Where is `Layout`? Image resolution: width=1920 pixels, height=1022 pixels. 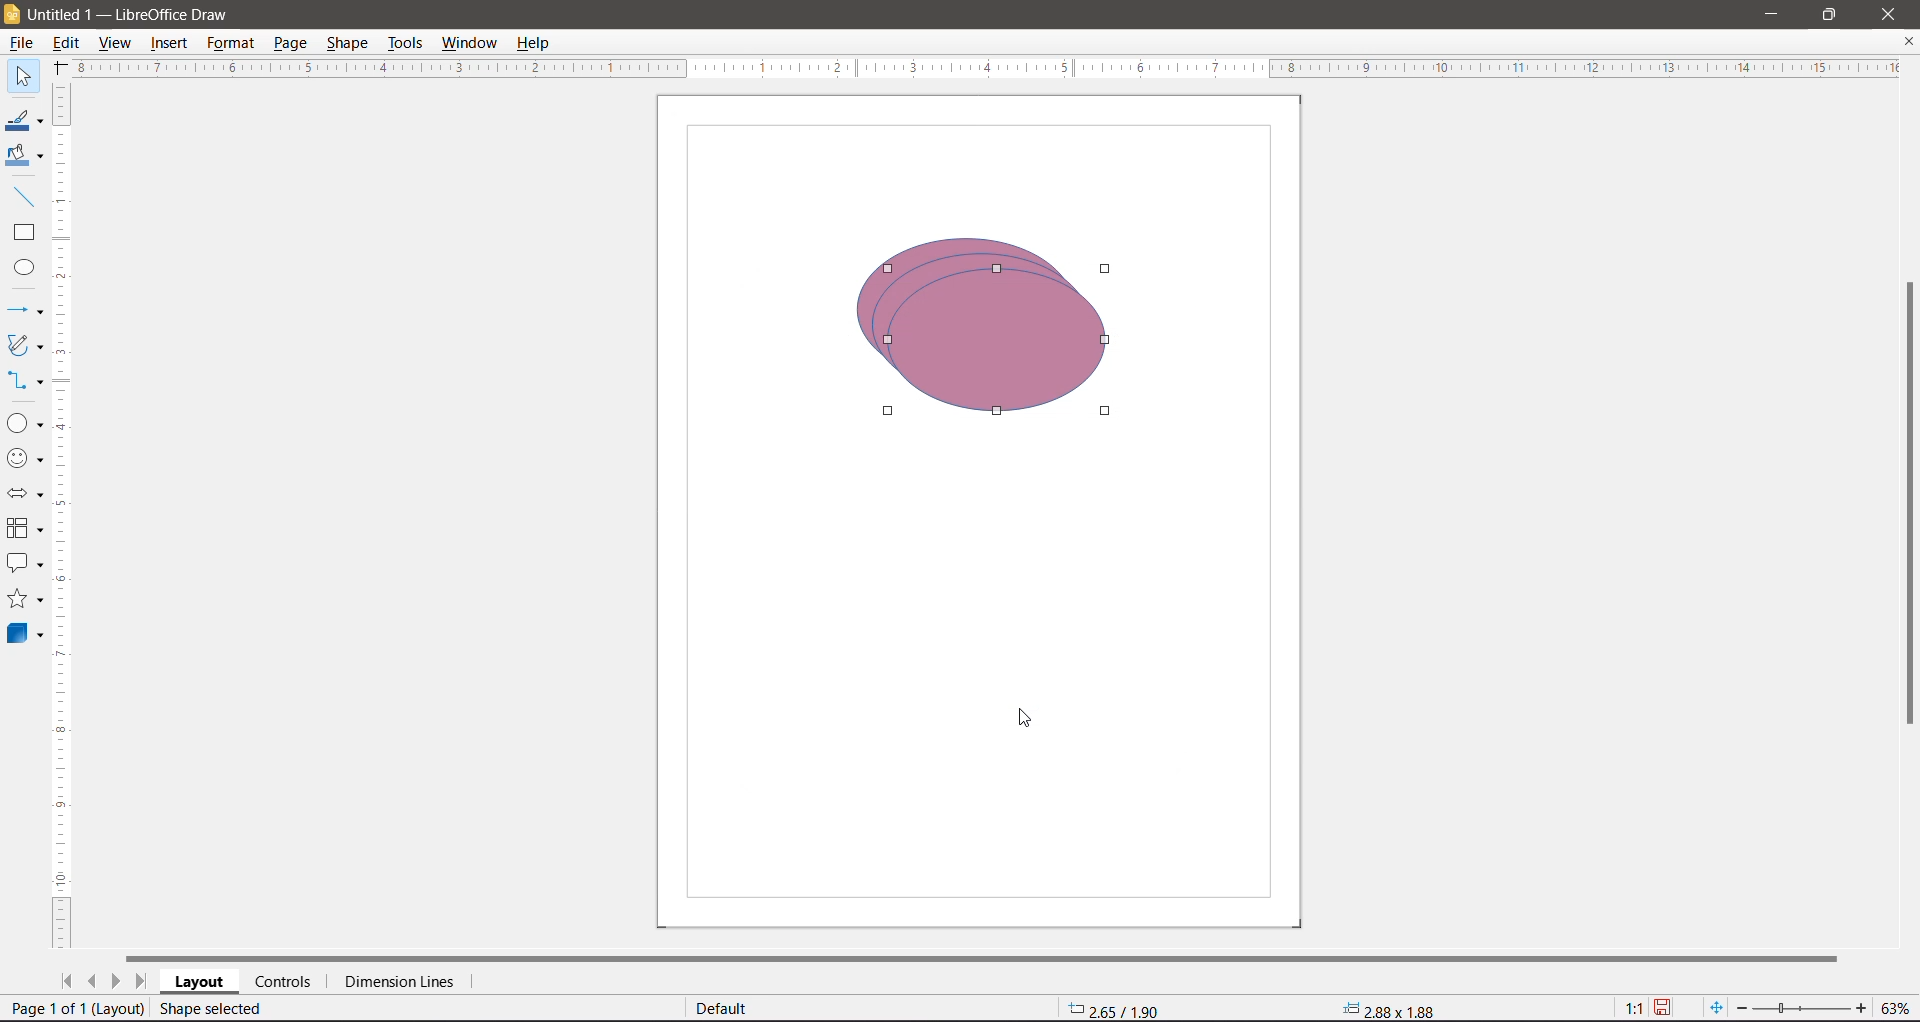
Layout is located at coordinates (199, 982).